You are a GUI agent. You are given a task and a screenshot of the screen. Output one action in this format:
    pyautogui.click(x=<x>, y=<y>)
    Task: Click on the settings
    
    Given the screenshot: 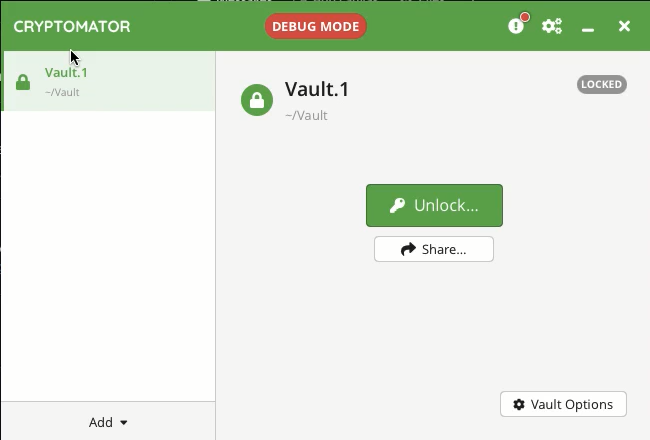 What is the action you would take?
    pyautogui.click(x=553, y=26)
    